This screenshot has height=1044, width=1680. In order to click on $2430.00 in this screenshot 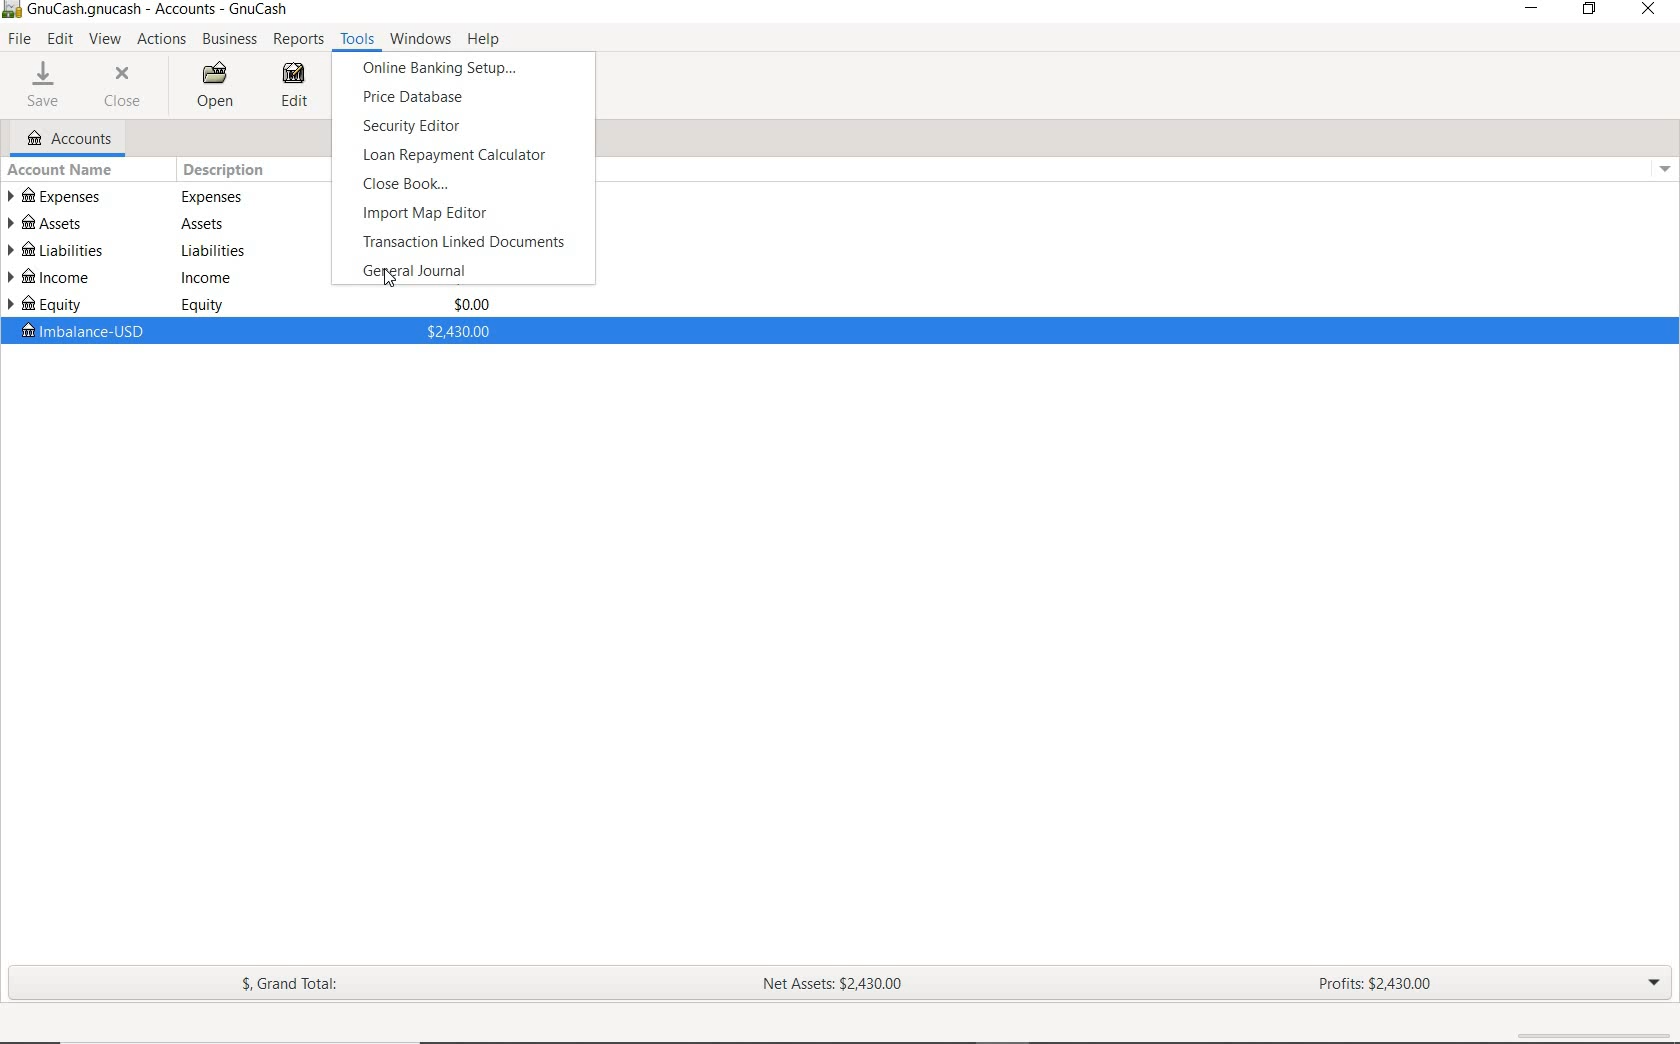, I will do `click(457, 330)`.